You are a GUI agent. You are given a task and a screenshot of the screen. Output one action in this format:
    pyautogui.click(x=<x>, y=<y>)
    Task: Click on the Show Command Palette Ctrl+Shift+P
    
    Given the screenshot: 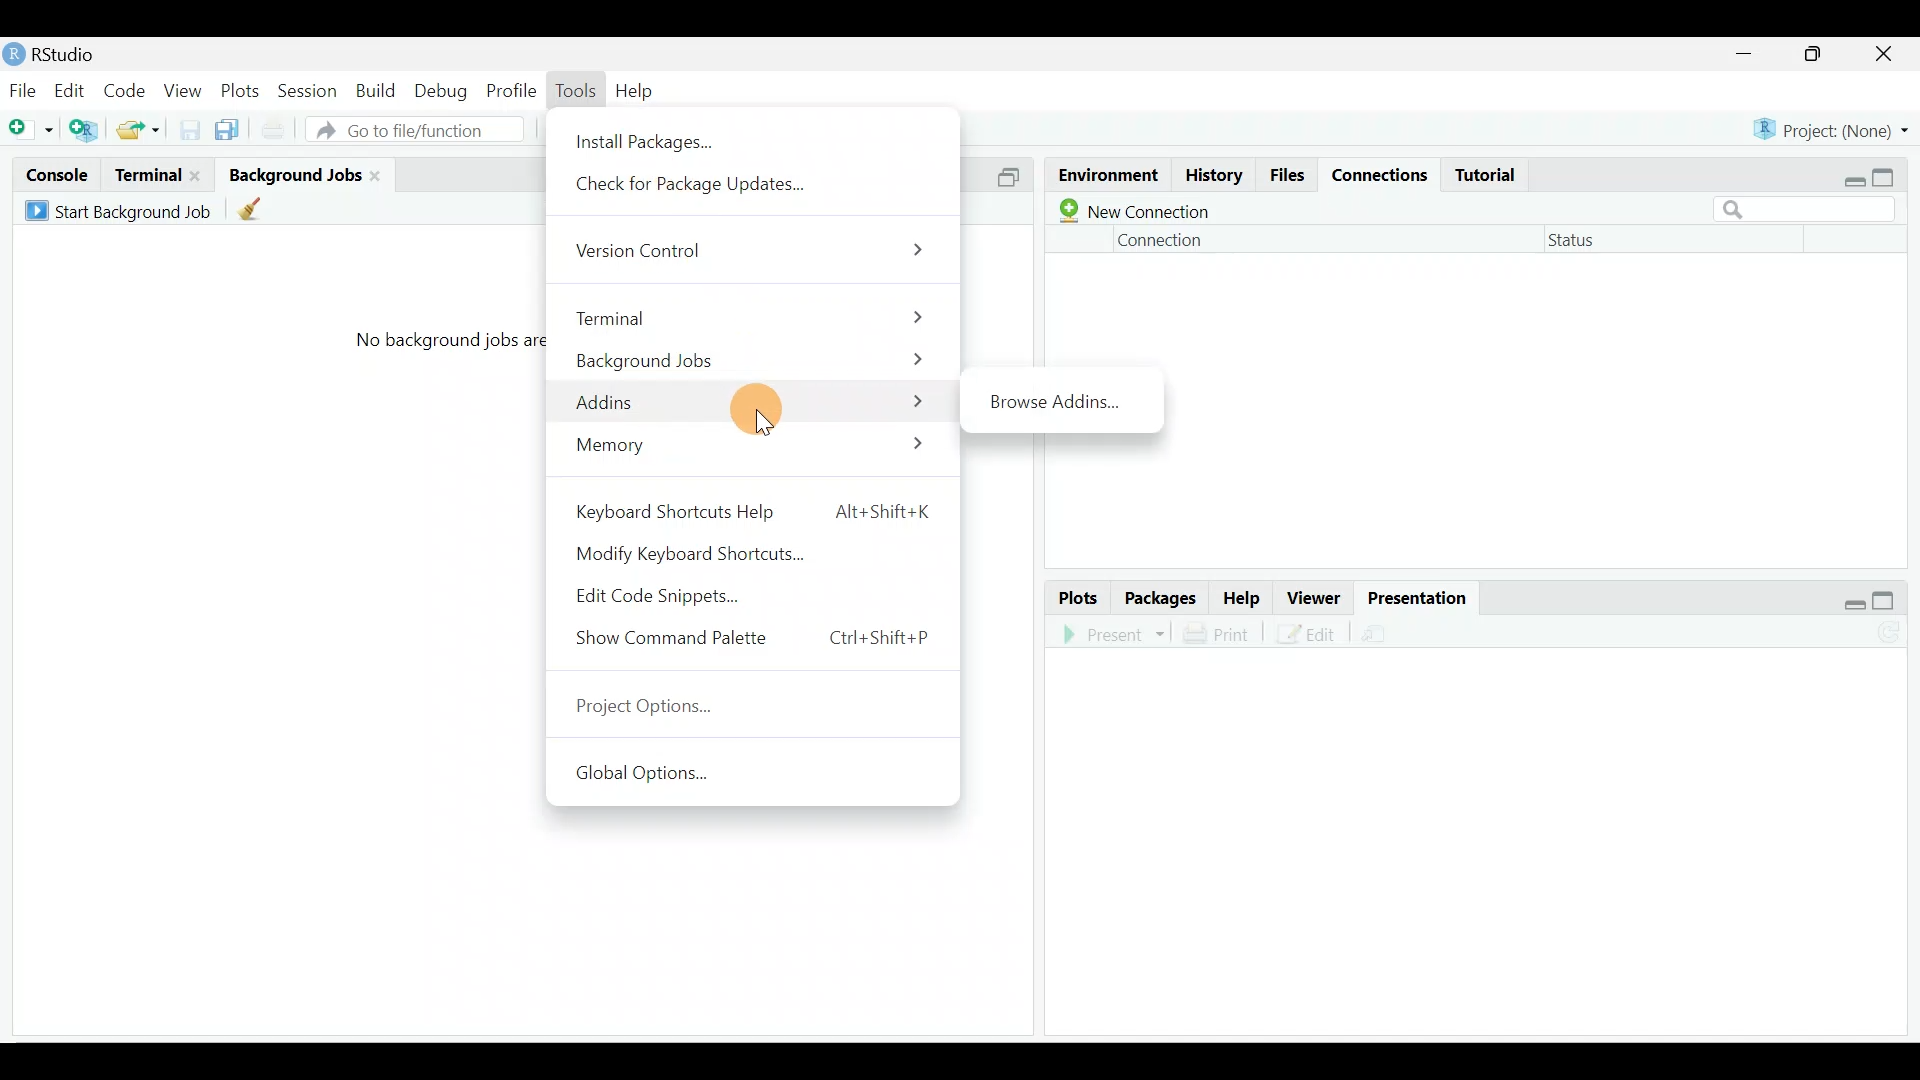 What is the action you would take?
    pyautogui.click(x=756, y=643)
    